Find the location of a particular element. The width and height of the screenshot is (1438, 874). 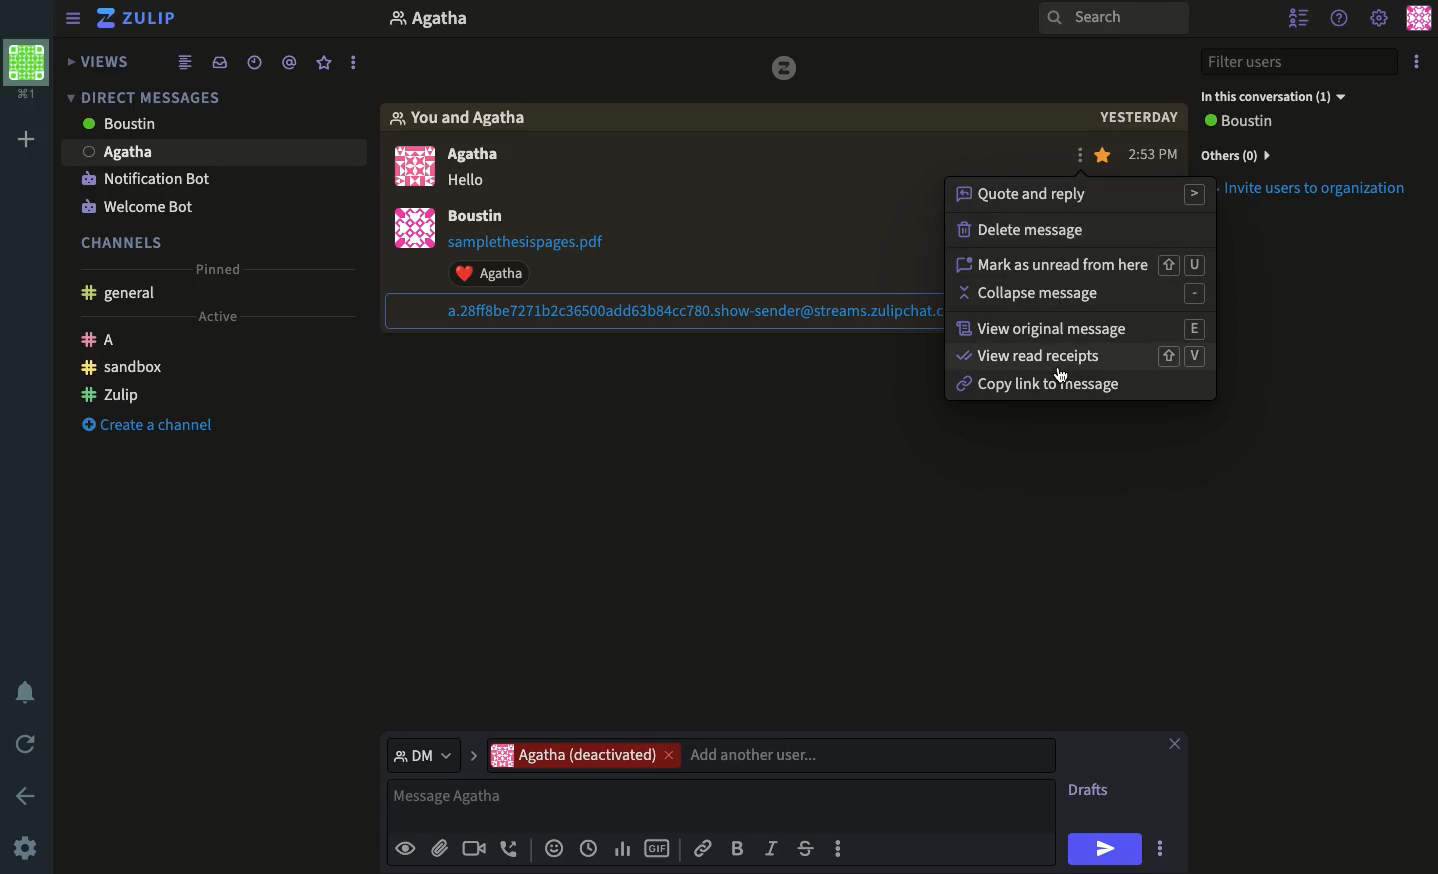

Views is located at coordinates (102, 63).